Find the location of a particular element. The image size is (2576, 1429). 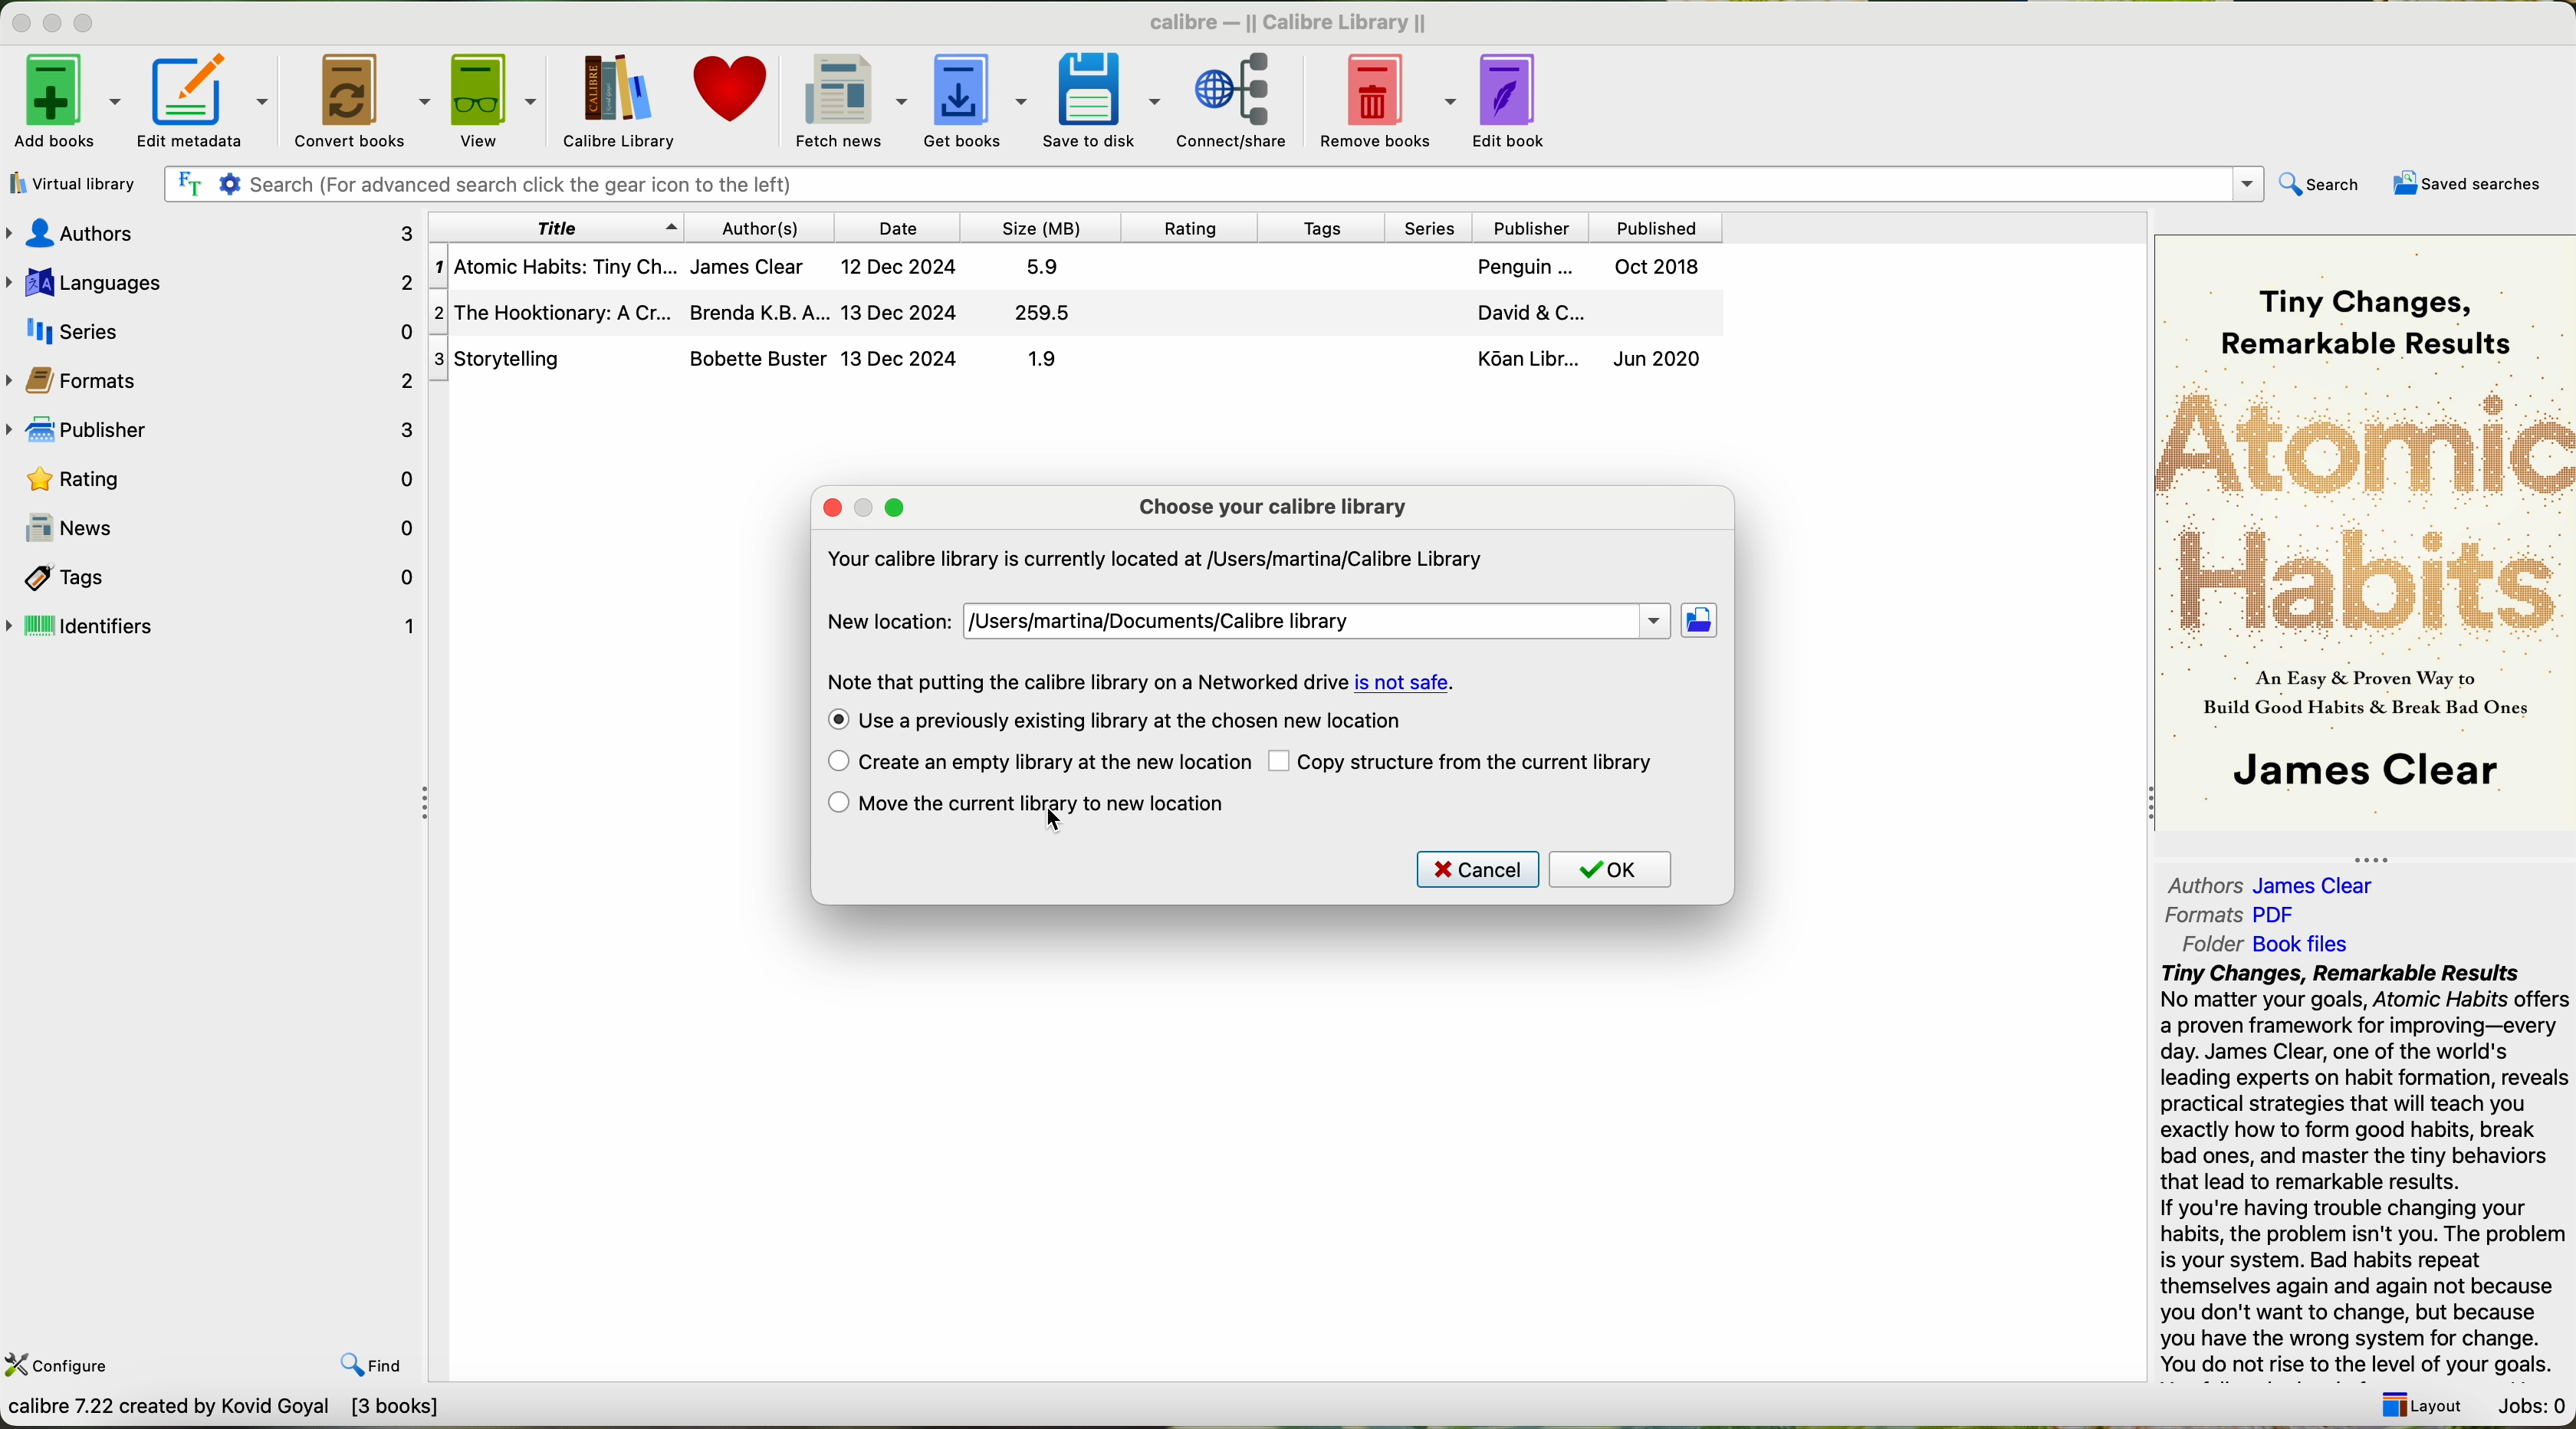

get books is located at coordinates (974, 97).